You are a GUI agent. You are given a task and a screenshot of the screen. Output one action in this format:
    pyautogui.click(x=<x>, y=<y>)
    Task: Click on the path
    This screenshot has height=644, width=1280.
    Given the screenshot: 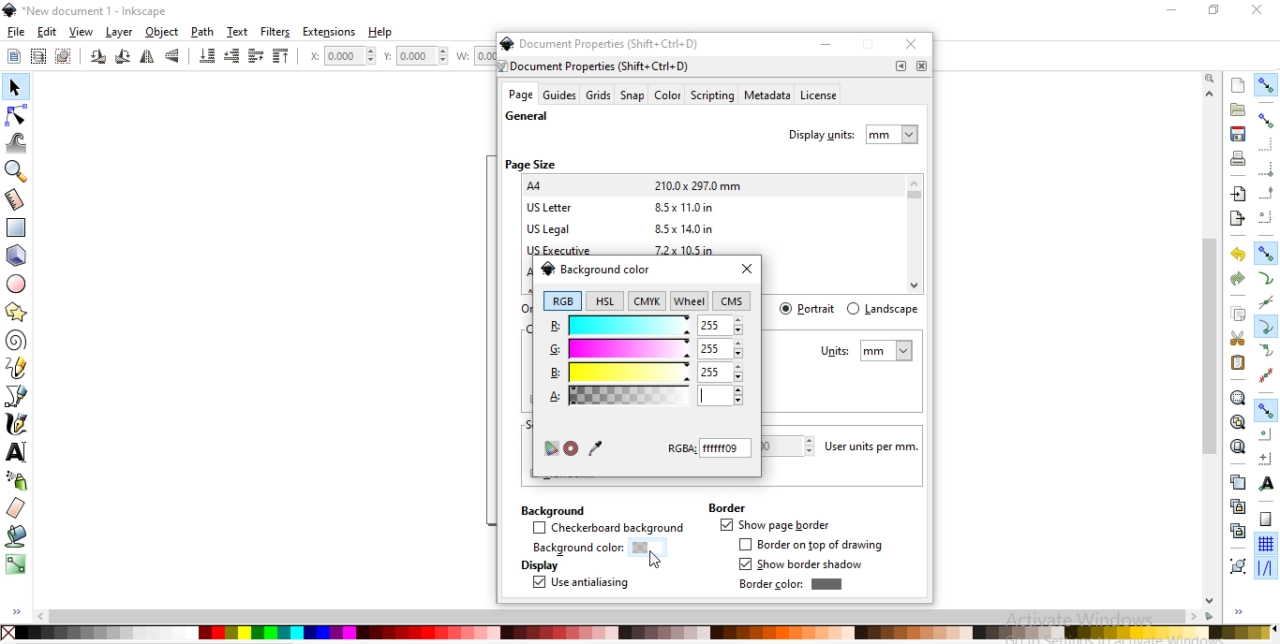 What is the action you would take?
    pyautogui.click(x=204, y=32)
    